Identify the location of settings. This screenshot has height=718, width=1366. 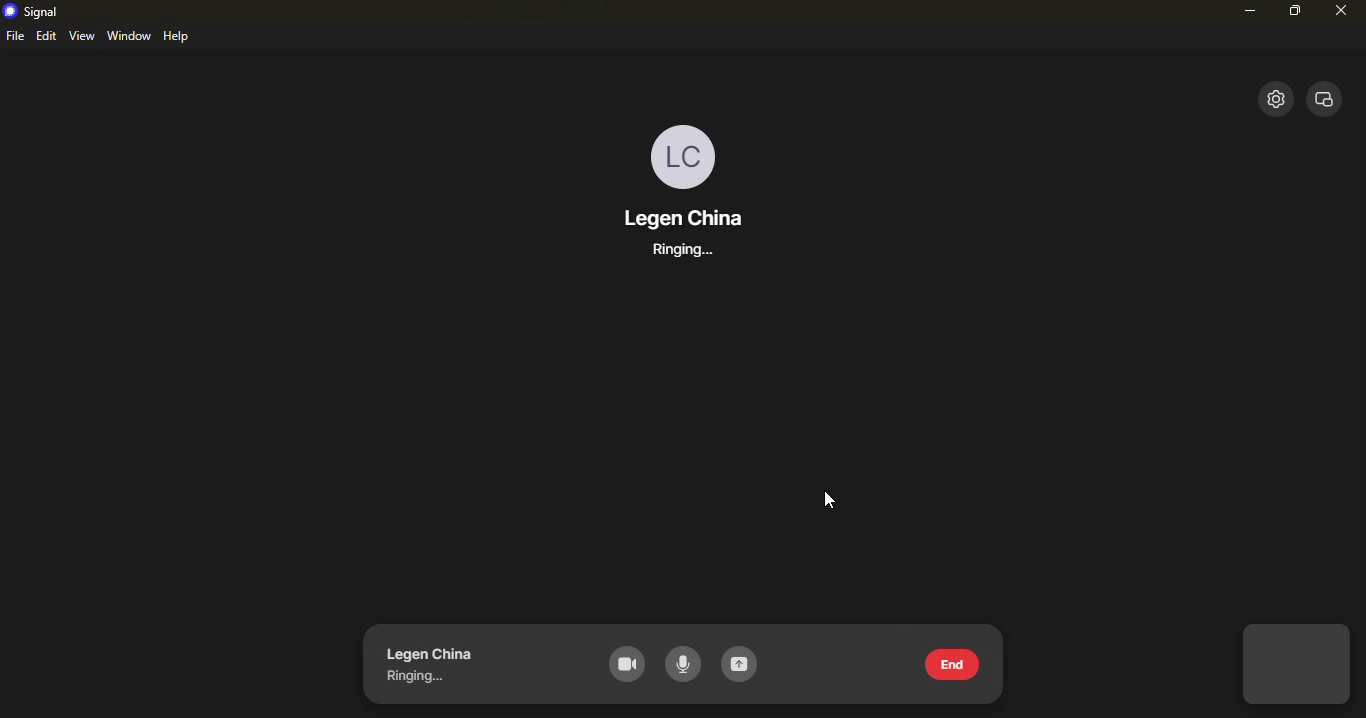
(1275, 97).